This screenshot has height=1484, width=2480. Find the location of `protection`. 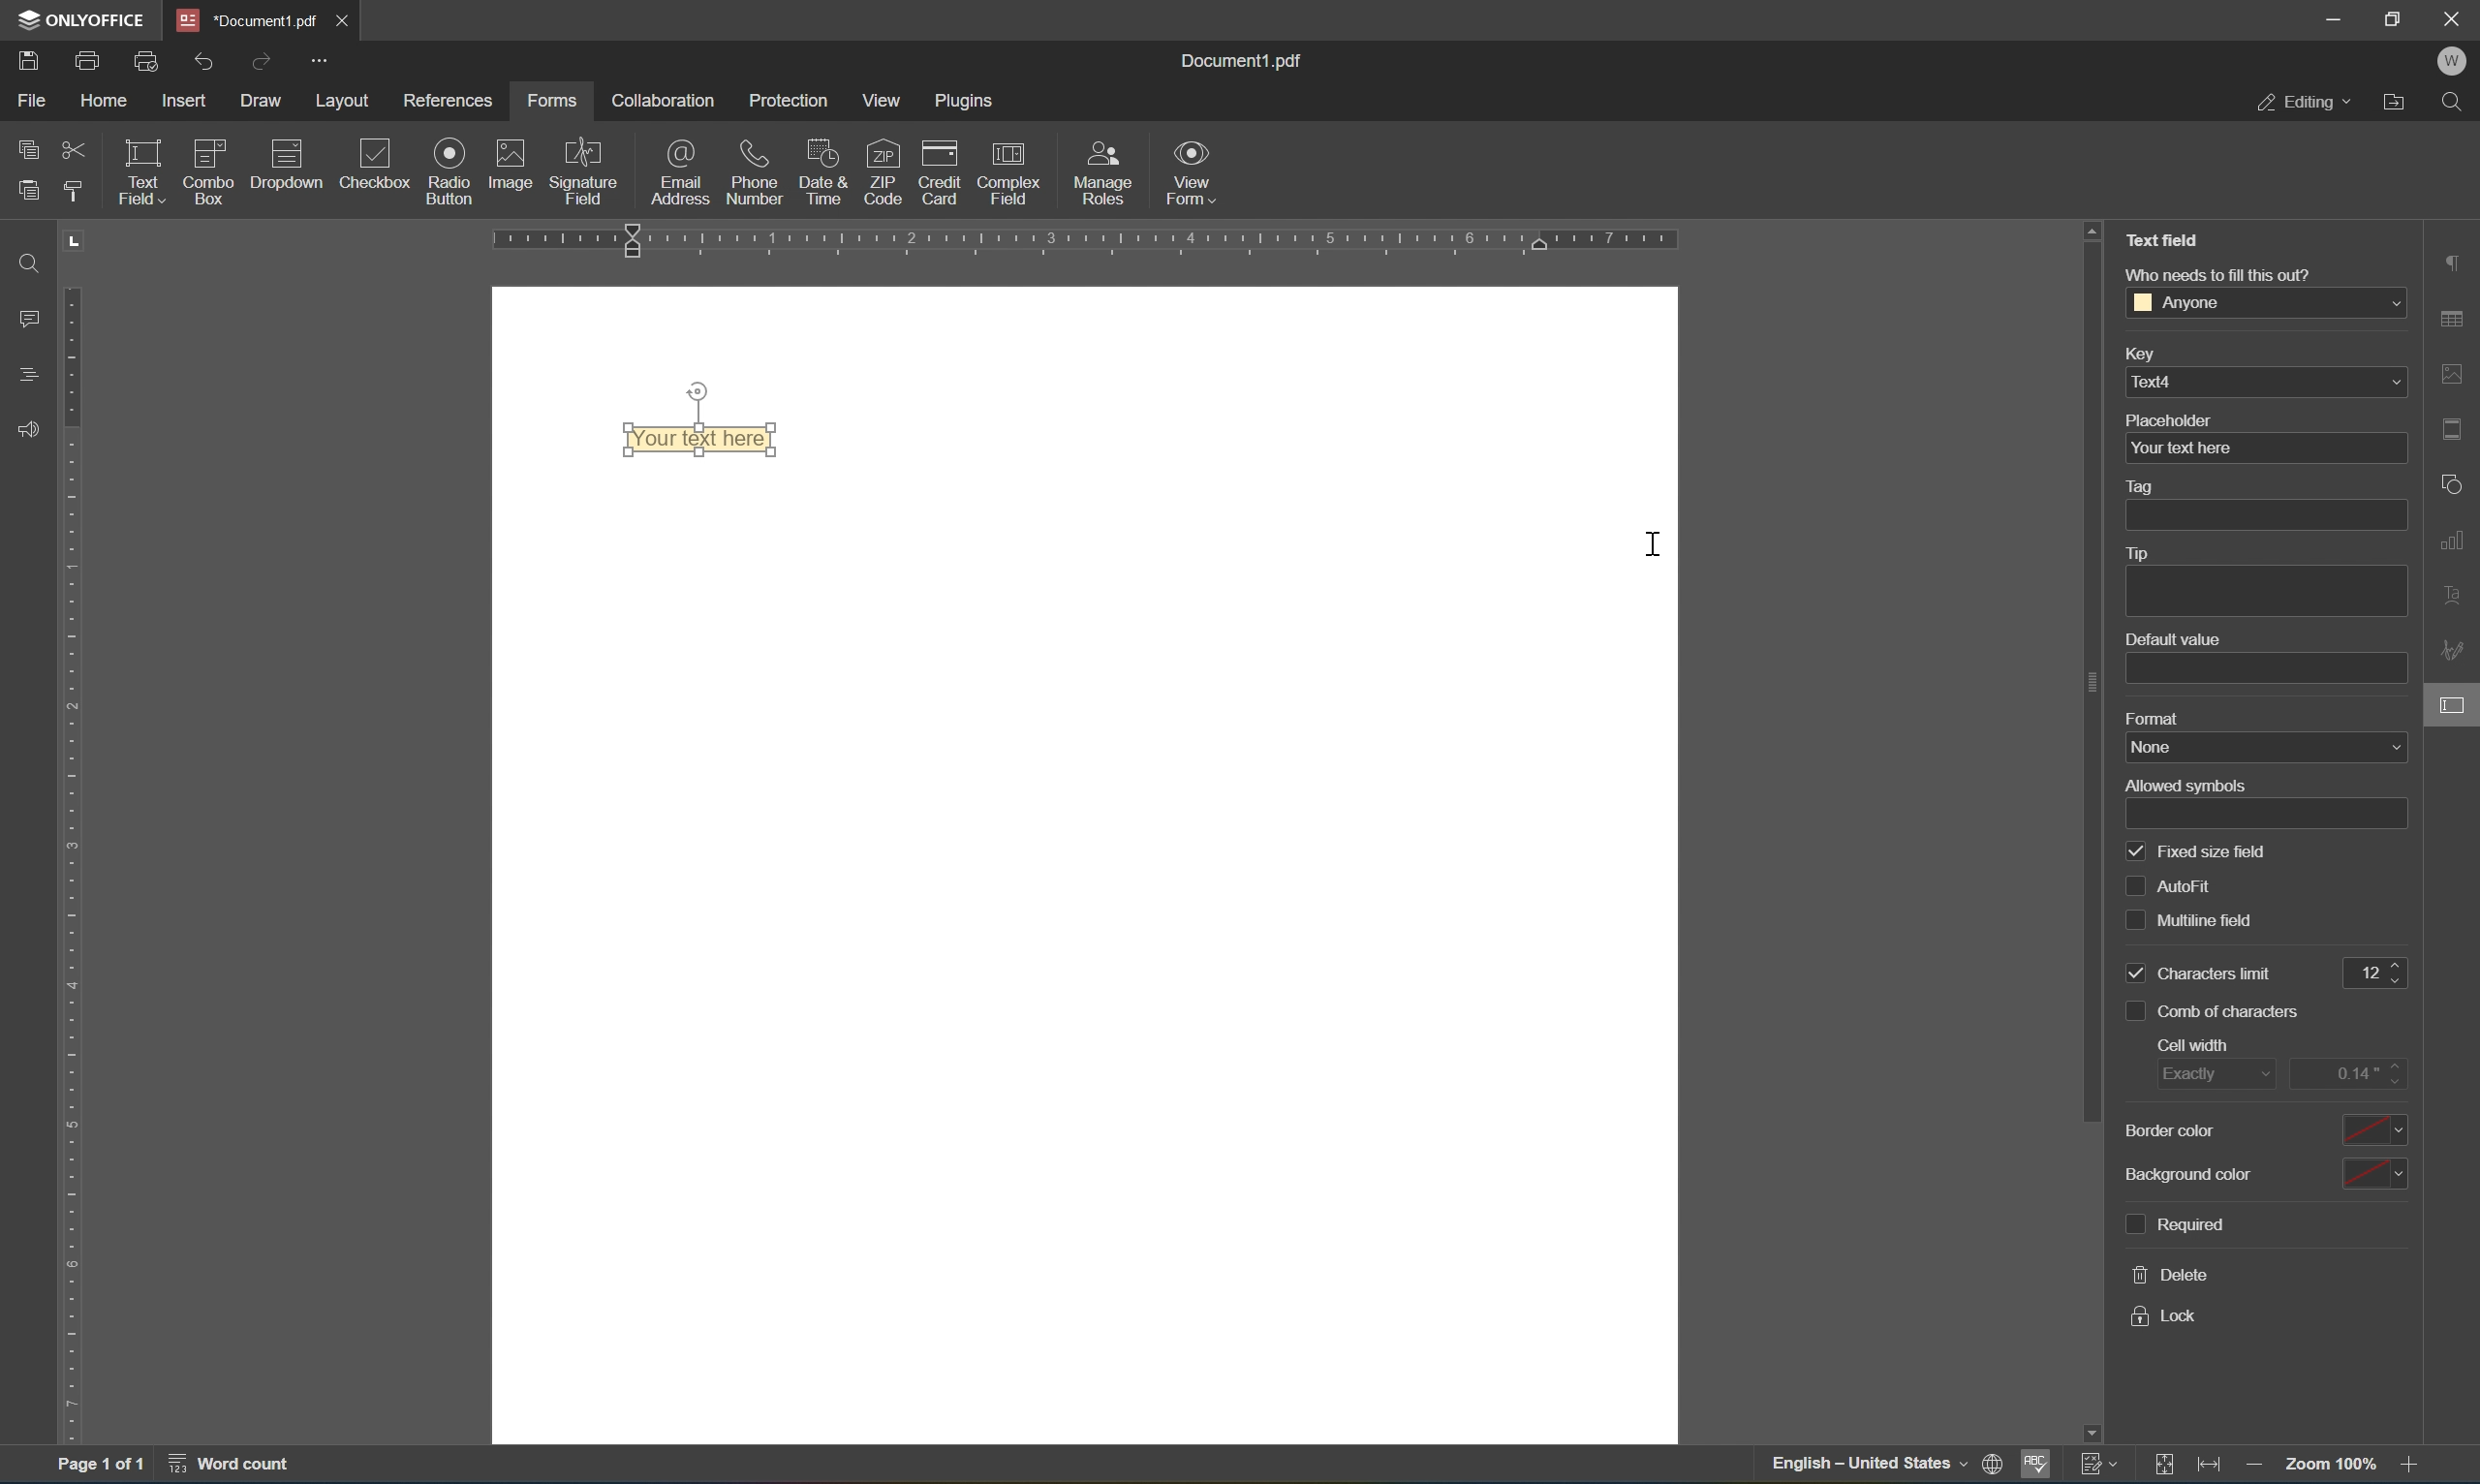

protection is located at coordinates (786, 98).